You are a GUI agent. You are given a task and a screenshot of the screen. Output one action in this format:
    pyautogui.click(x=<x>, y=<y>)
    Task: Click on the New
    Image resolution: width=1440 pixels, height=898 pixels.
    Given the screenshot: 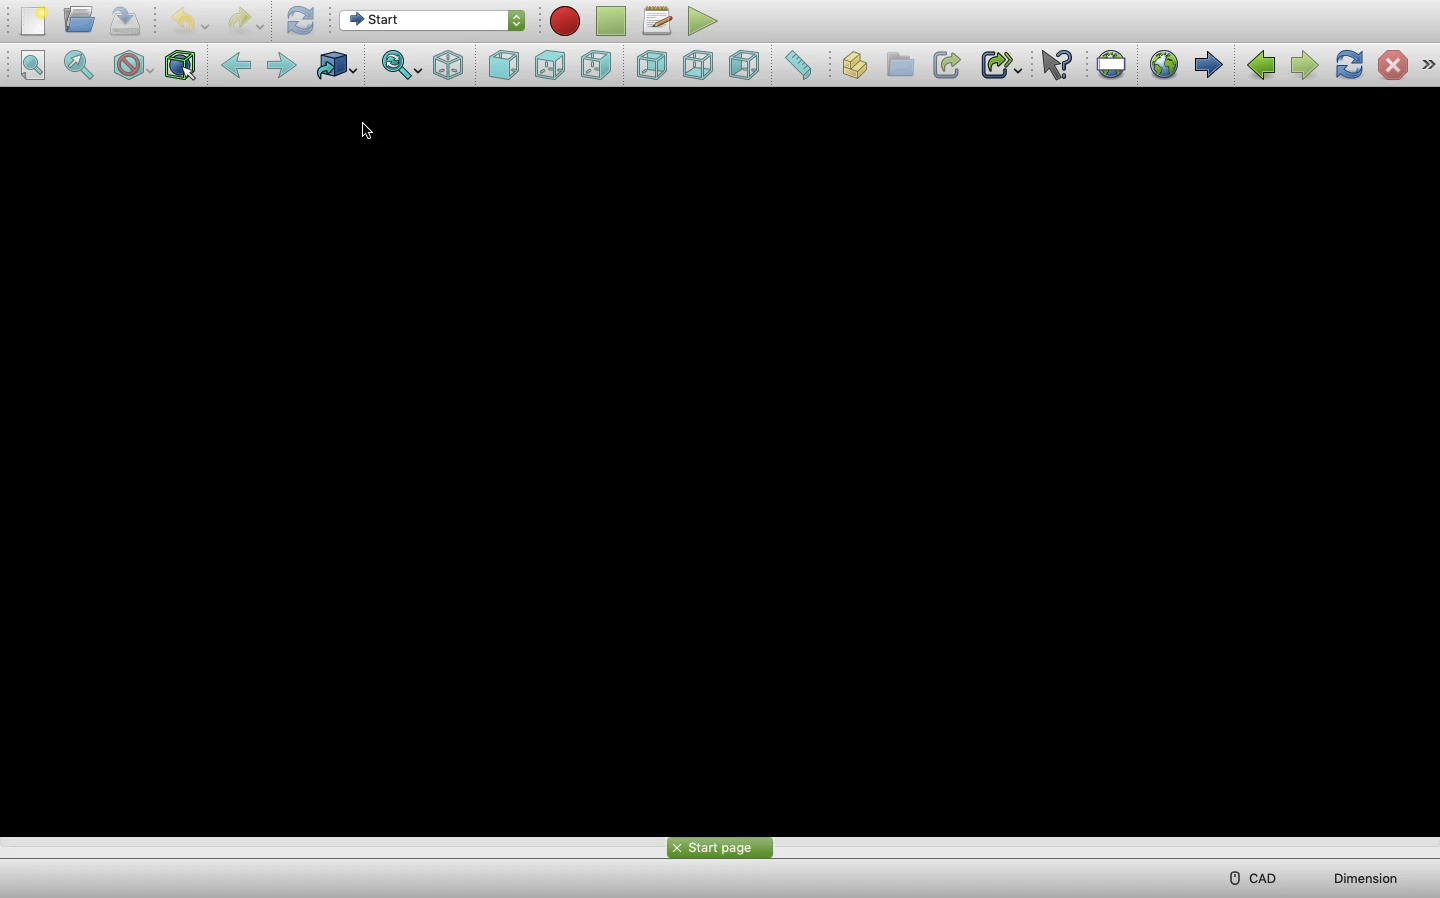 What is the action you would take?
    pyautogui.click(x=34, y=21)
    